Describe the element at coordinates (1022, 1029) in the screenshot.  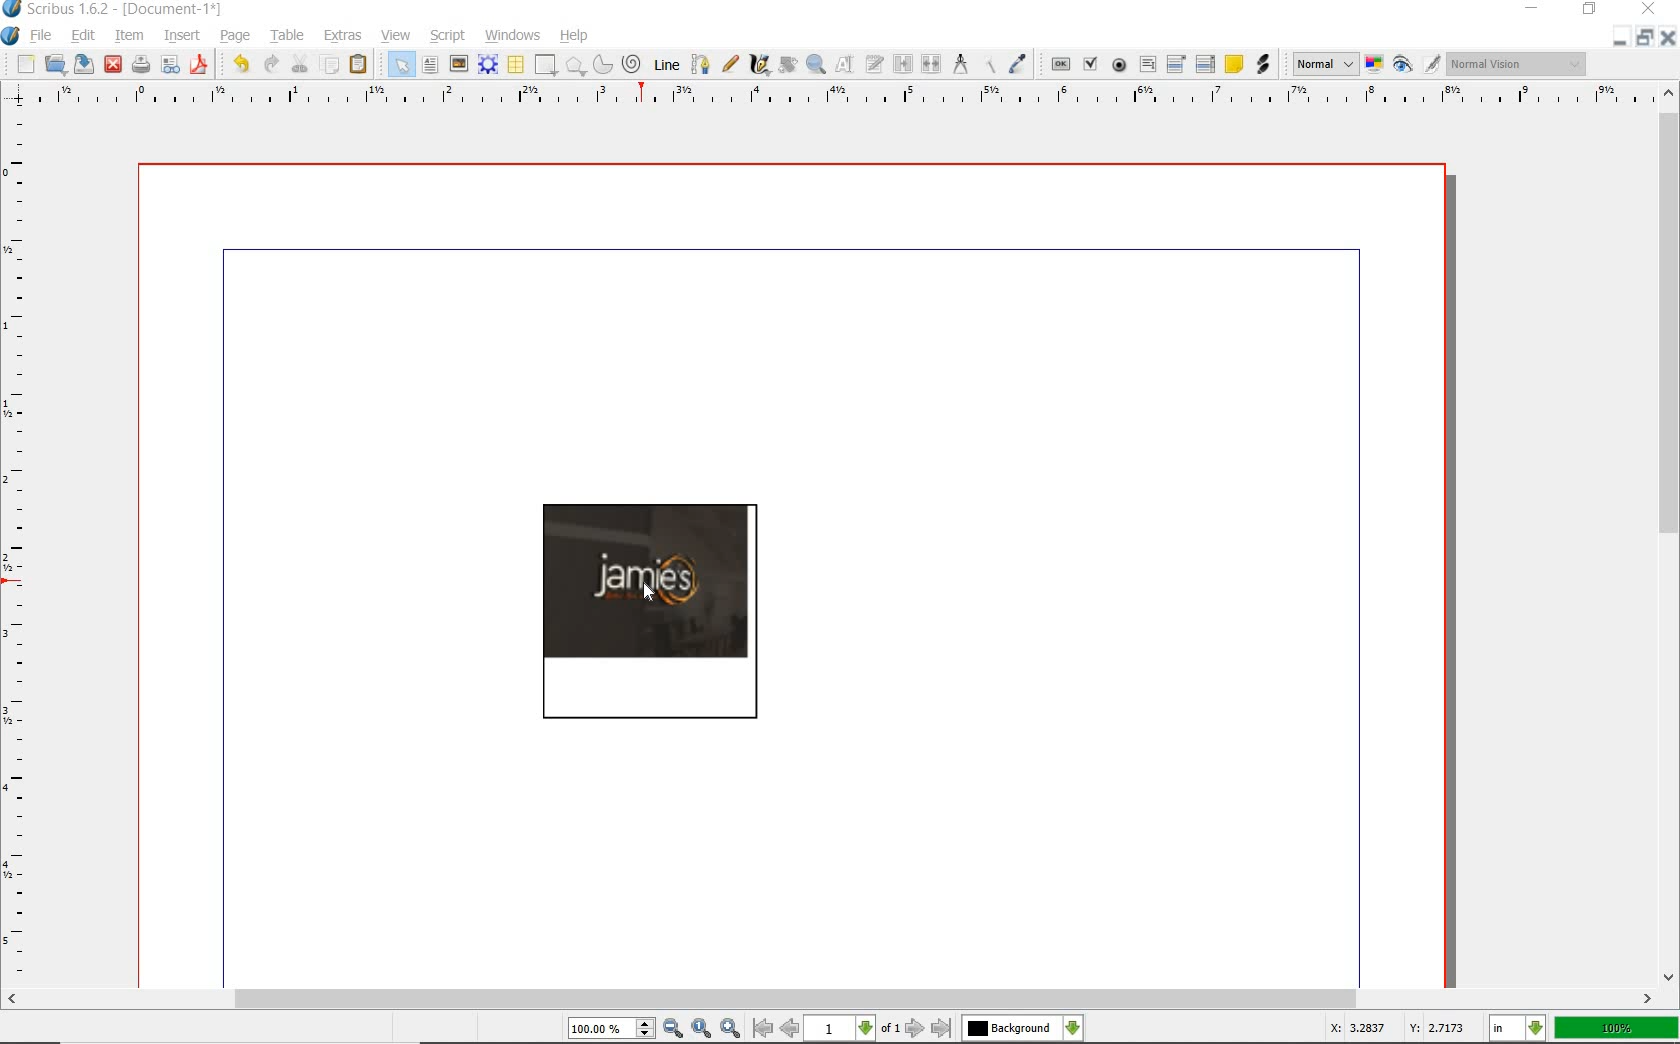
I see `select the current layer` at that location.